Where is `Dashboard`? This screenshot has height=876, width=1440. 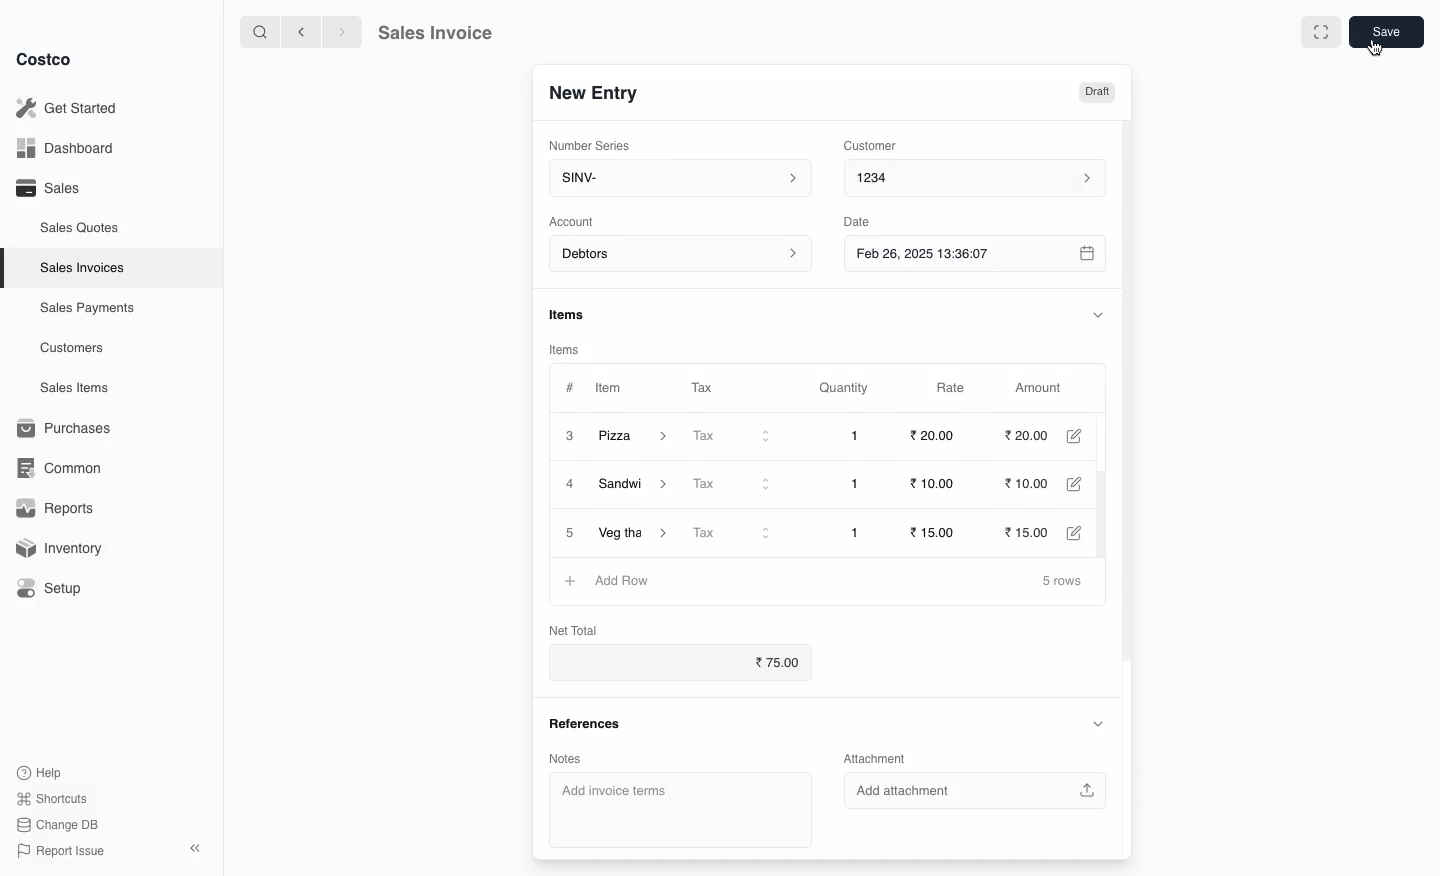
Dashboard is located at coordinates (62, 149).